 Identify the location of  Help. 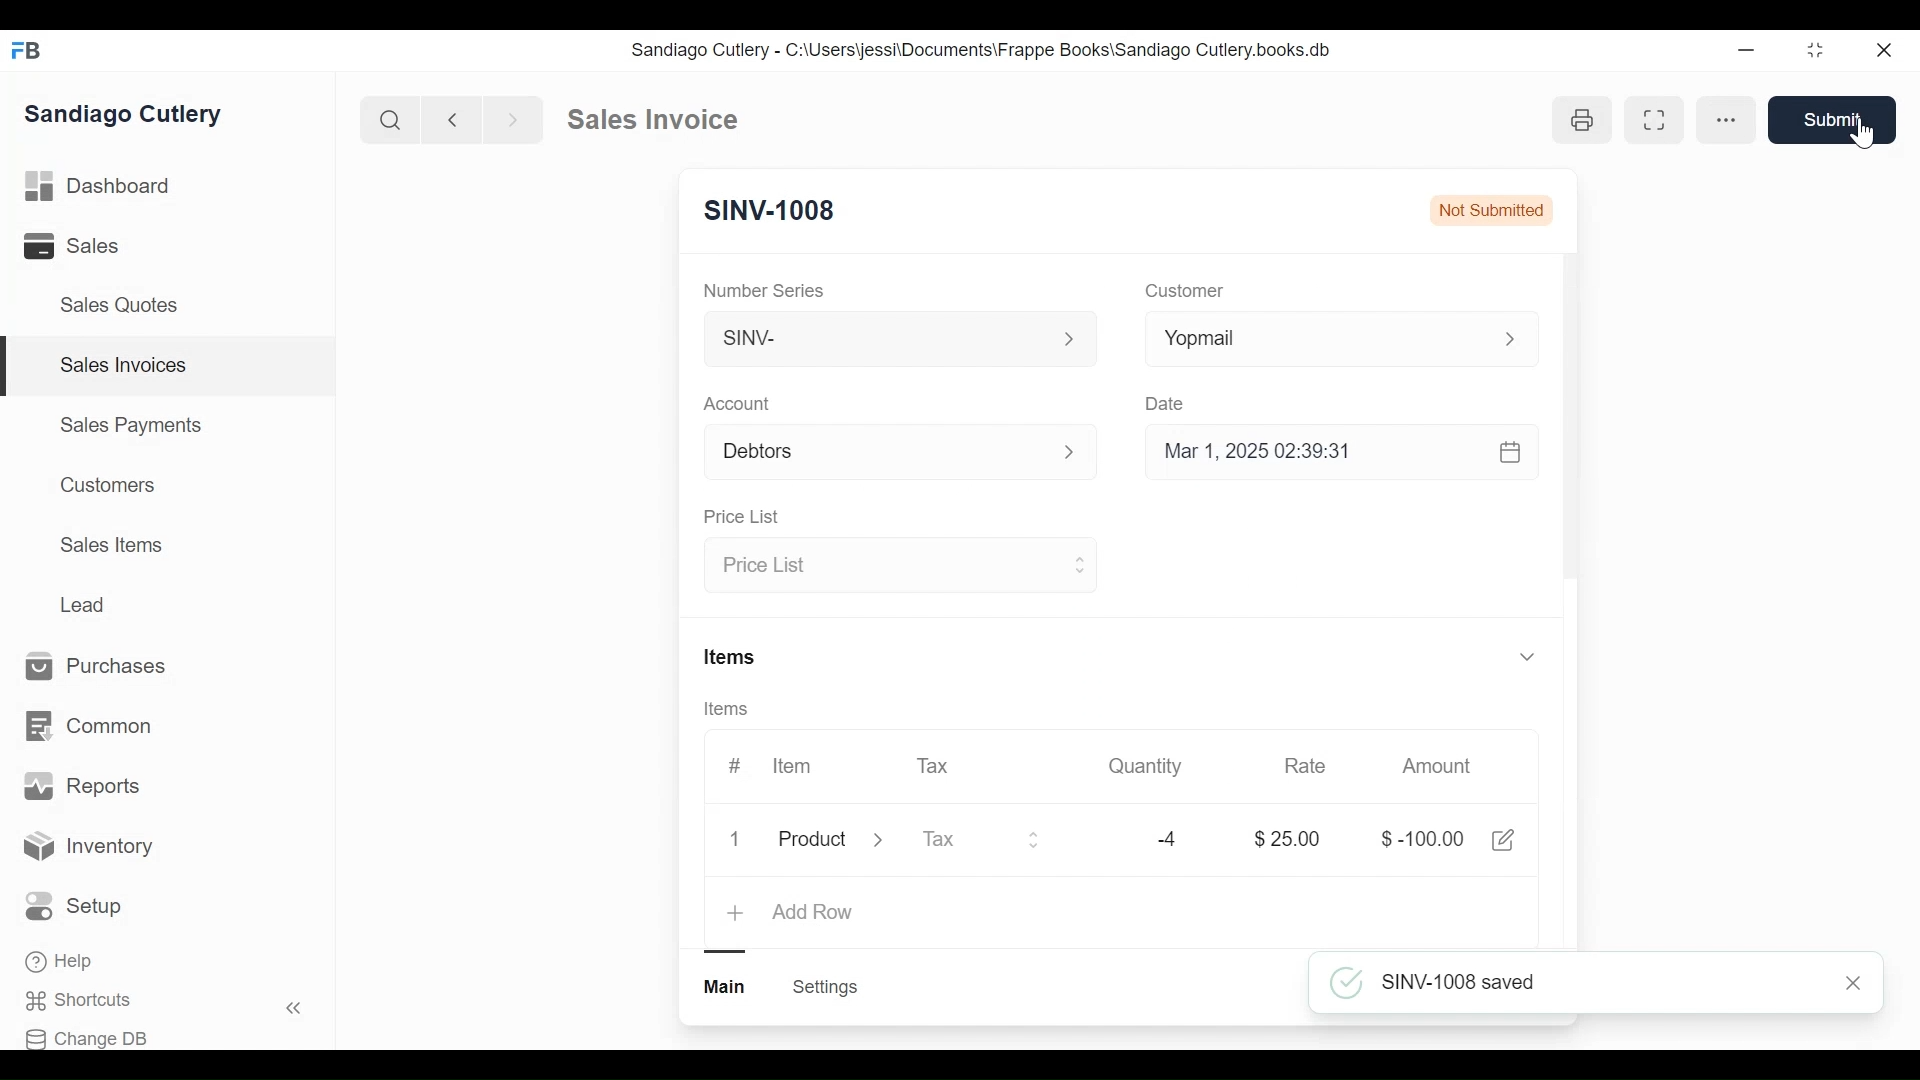
(59, 961).